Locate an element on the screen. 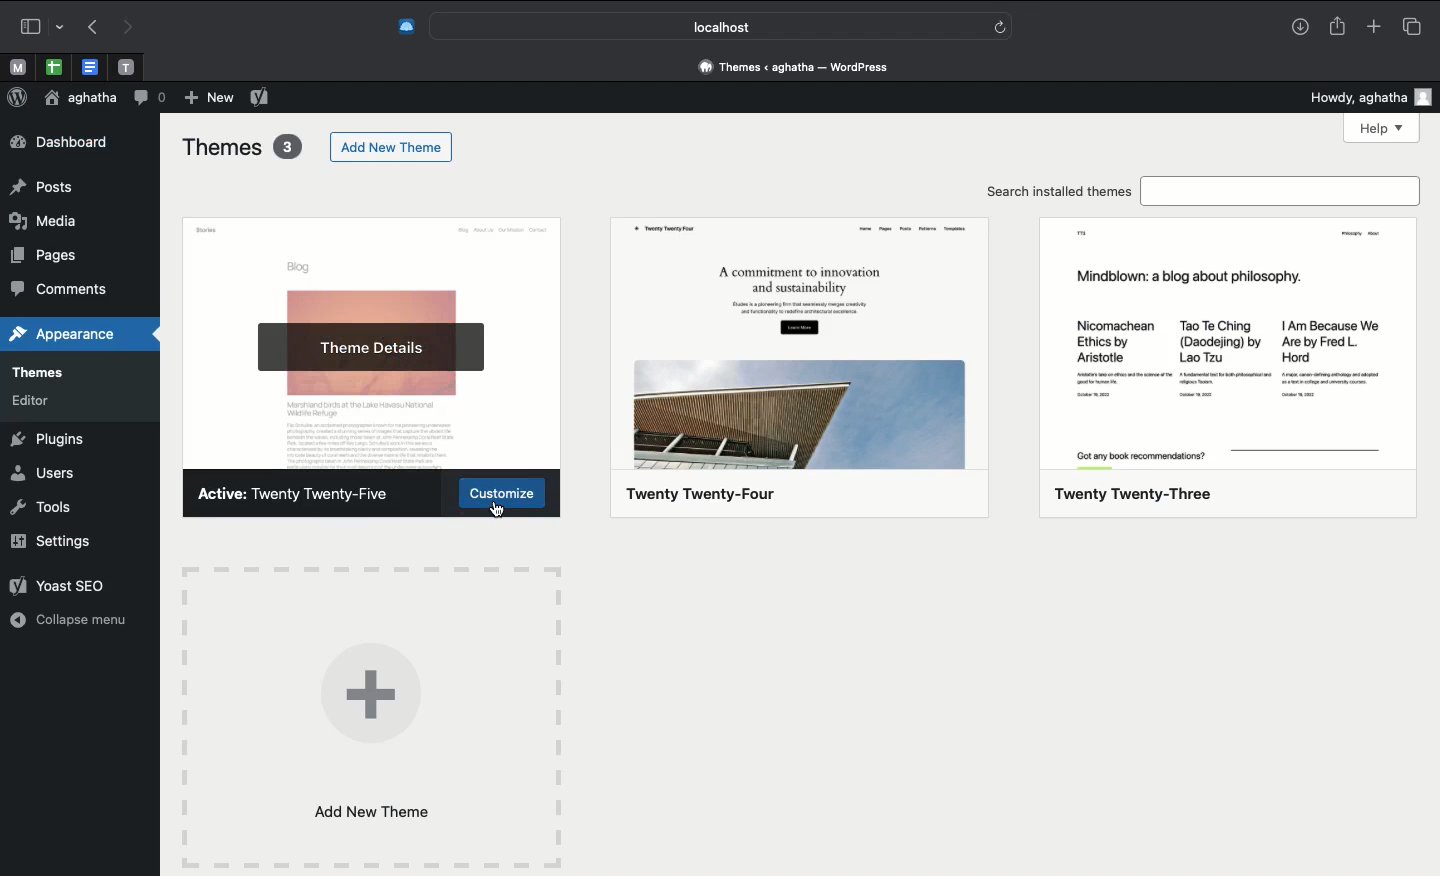  Sidebar is located at coordinates (38, 26).